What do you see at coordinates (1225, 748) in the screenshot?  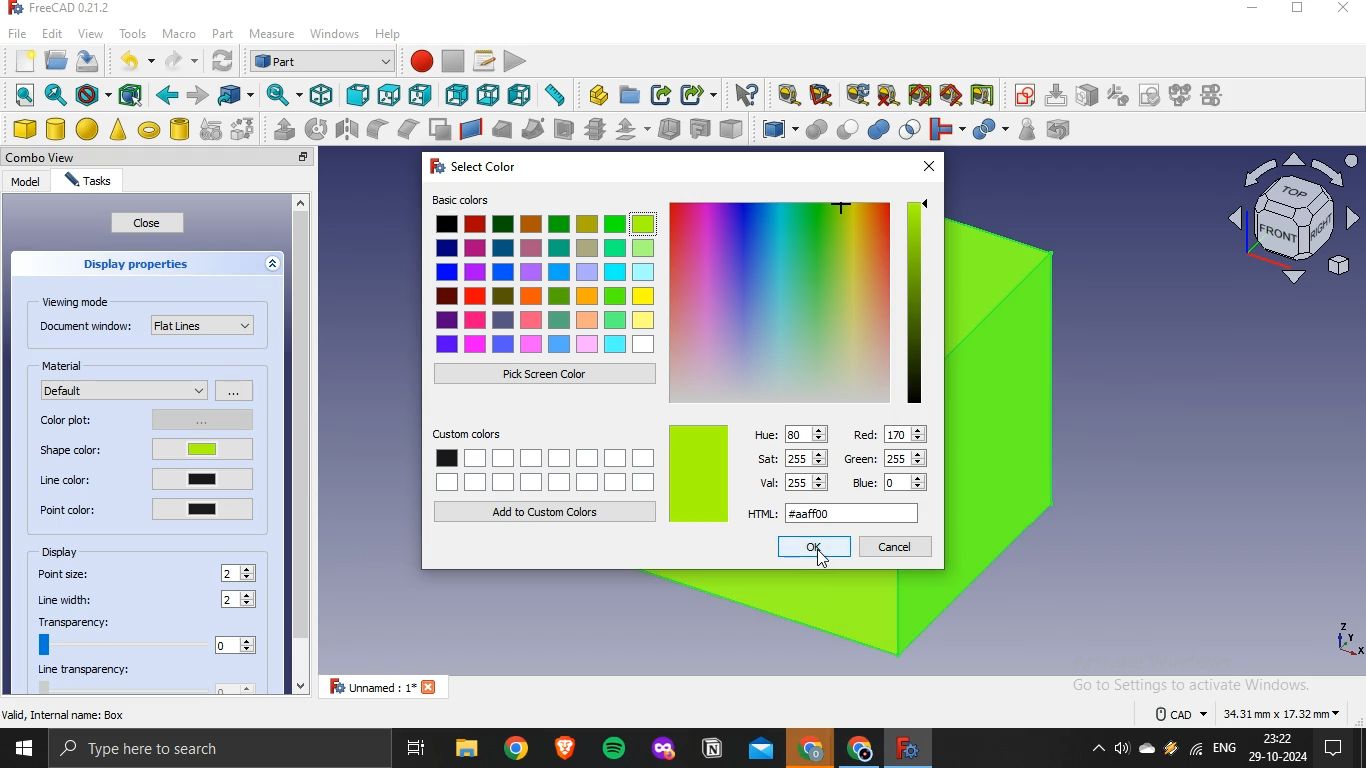 I see `english` at bounding box center [1225, 748].